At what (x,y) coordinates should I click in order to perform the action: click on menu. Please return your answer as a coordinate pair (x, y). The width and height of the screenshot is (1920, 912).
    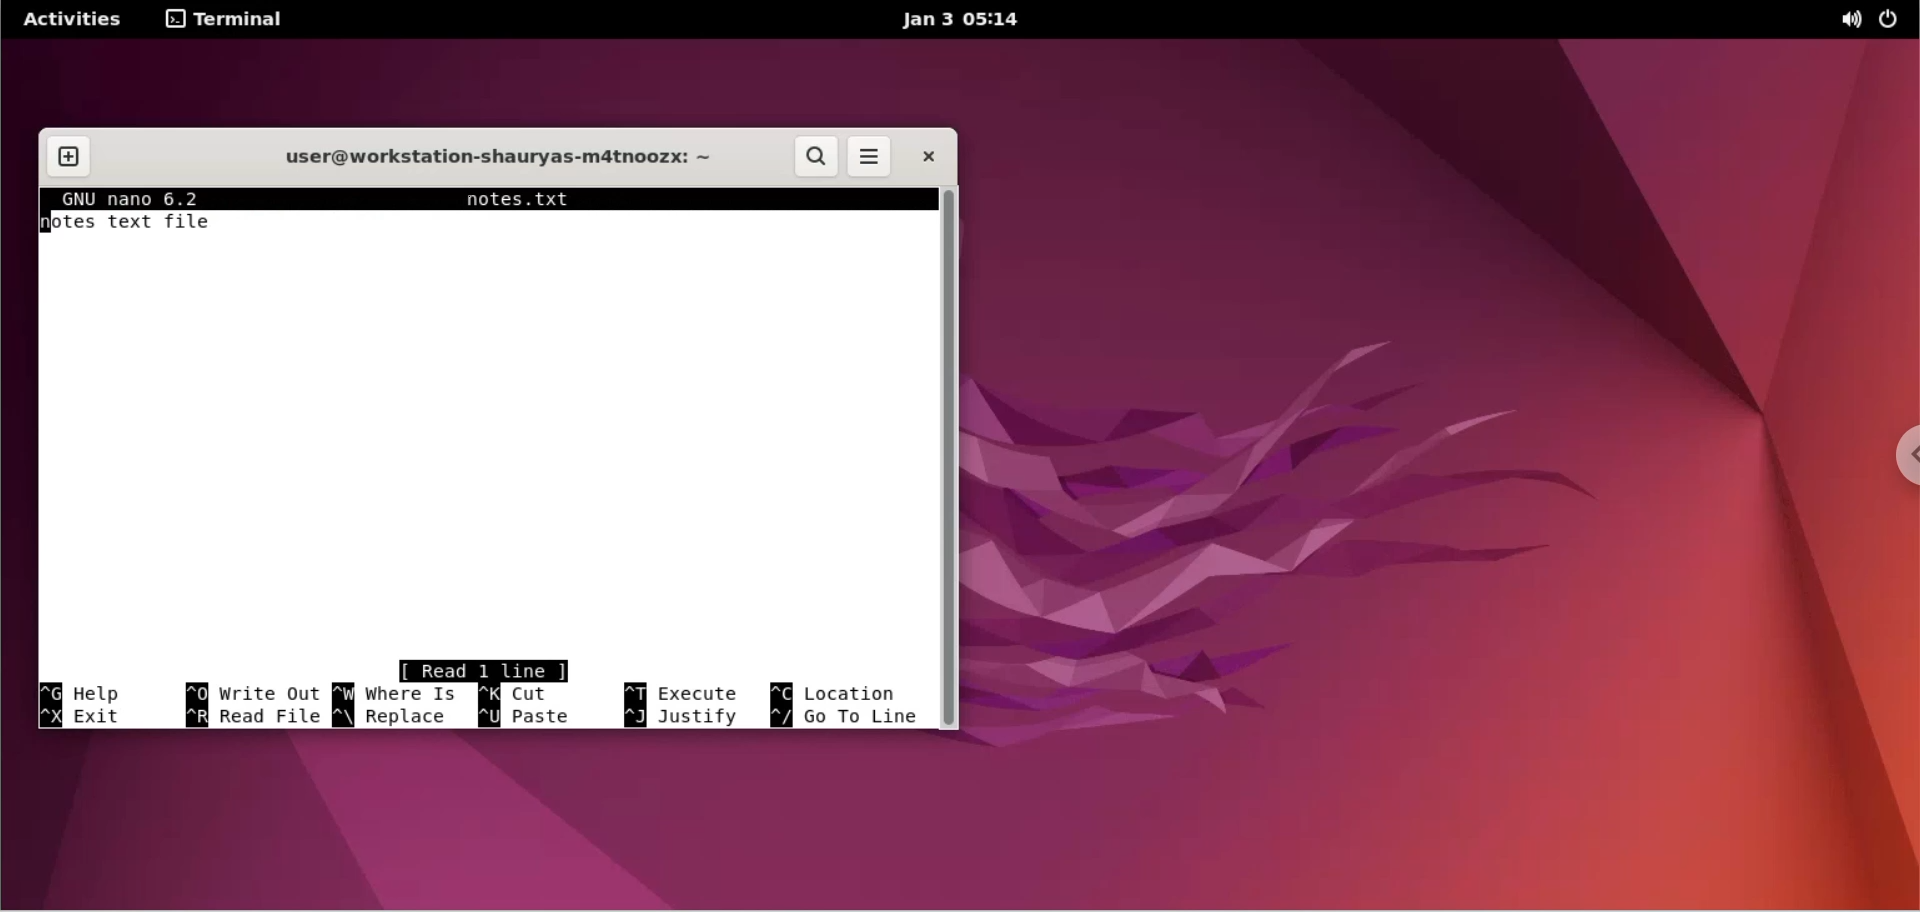
    Looking at the image, I should click on (868, 158).